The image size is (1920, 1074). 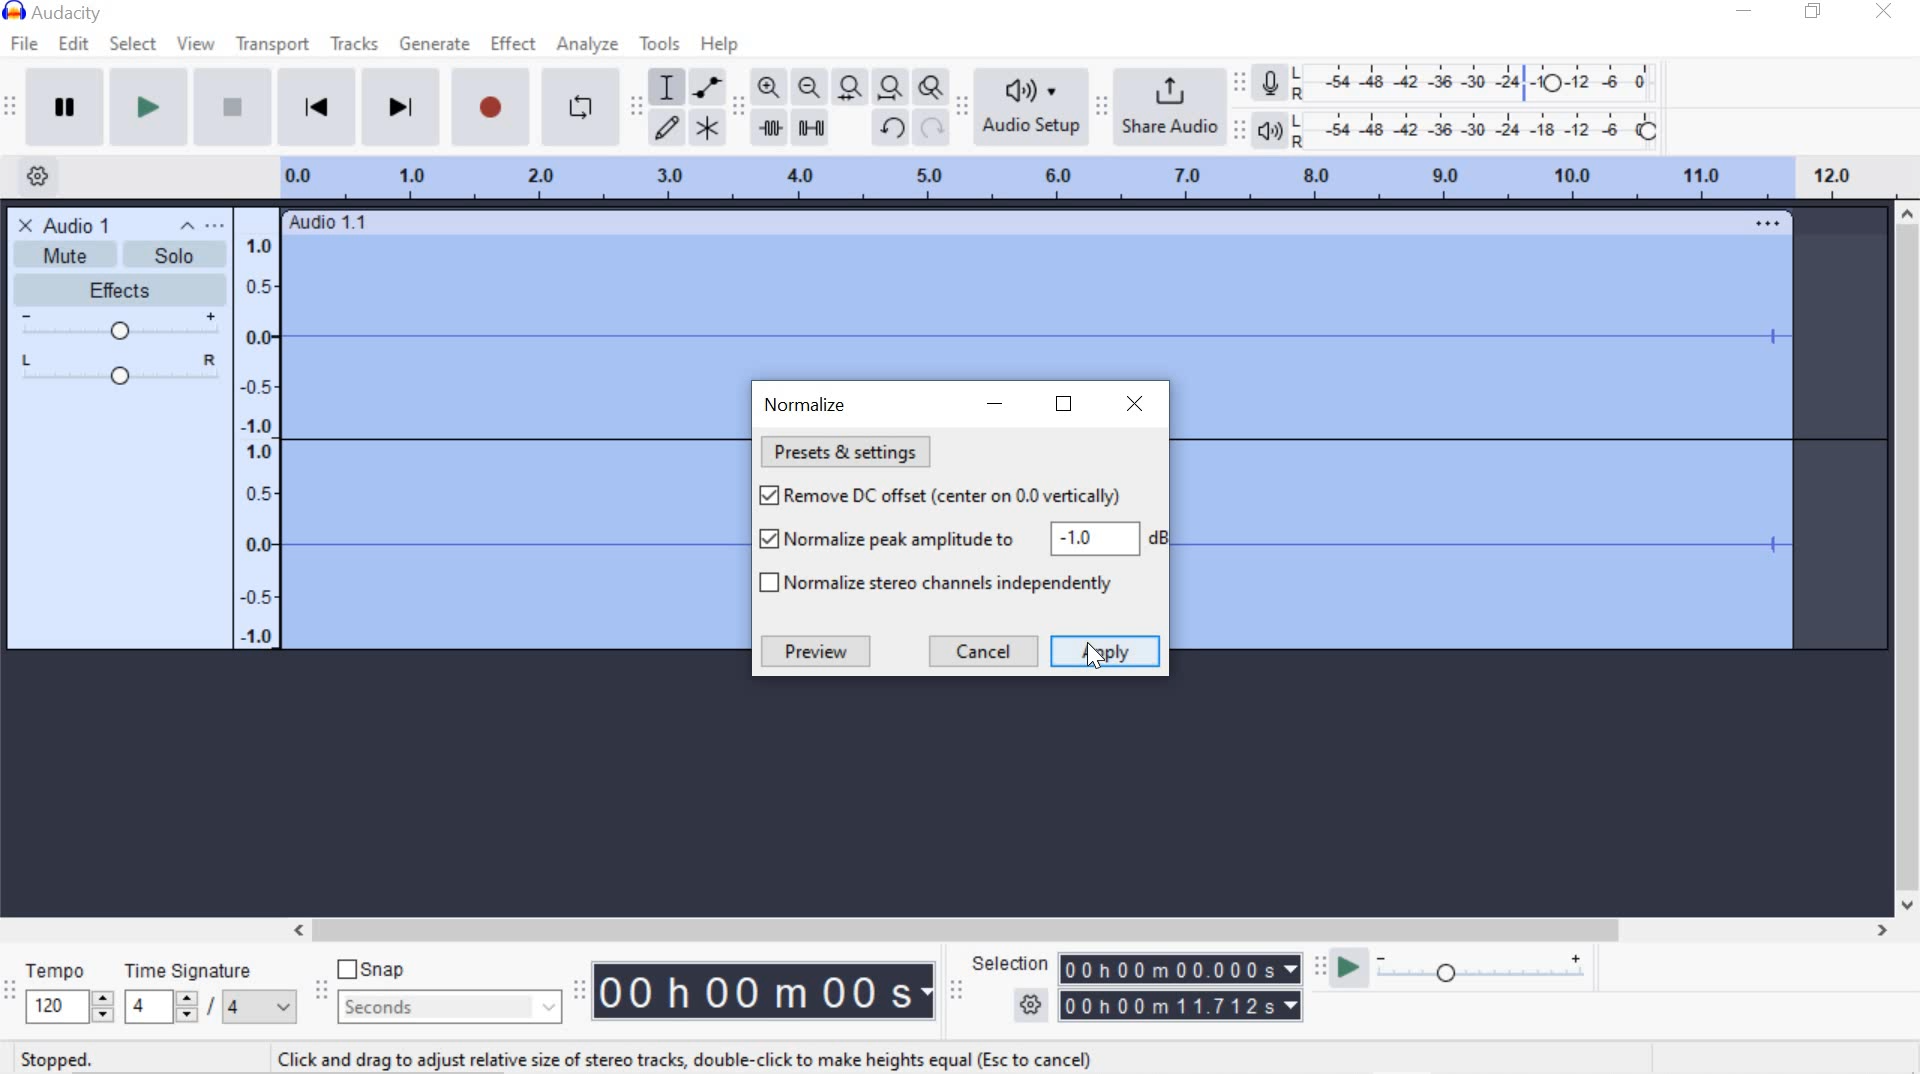 What do you see at coordinates (73, 43) in the screenshot?
I see `edit` at bounding box center [73, 43].